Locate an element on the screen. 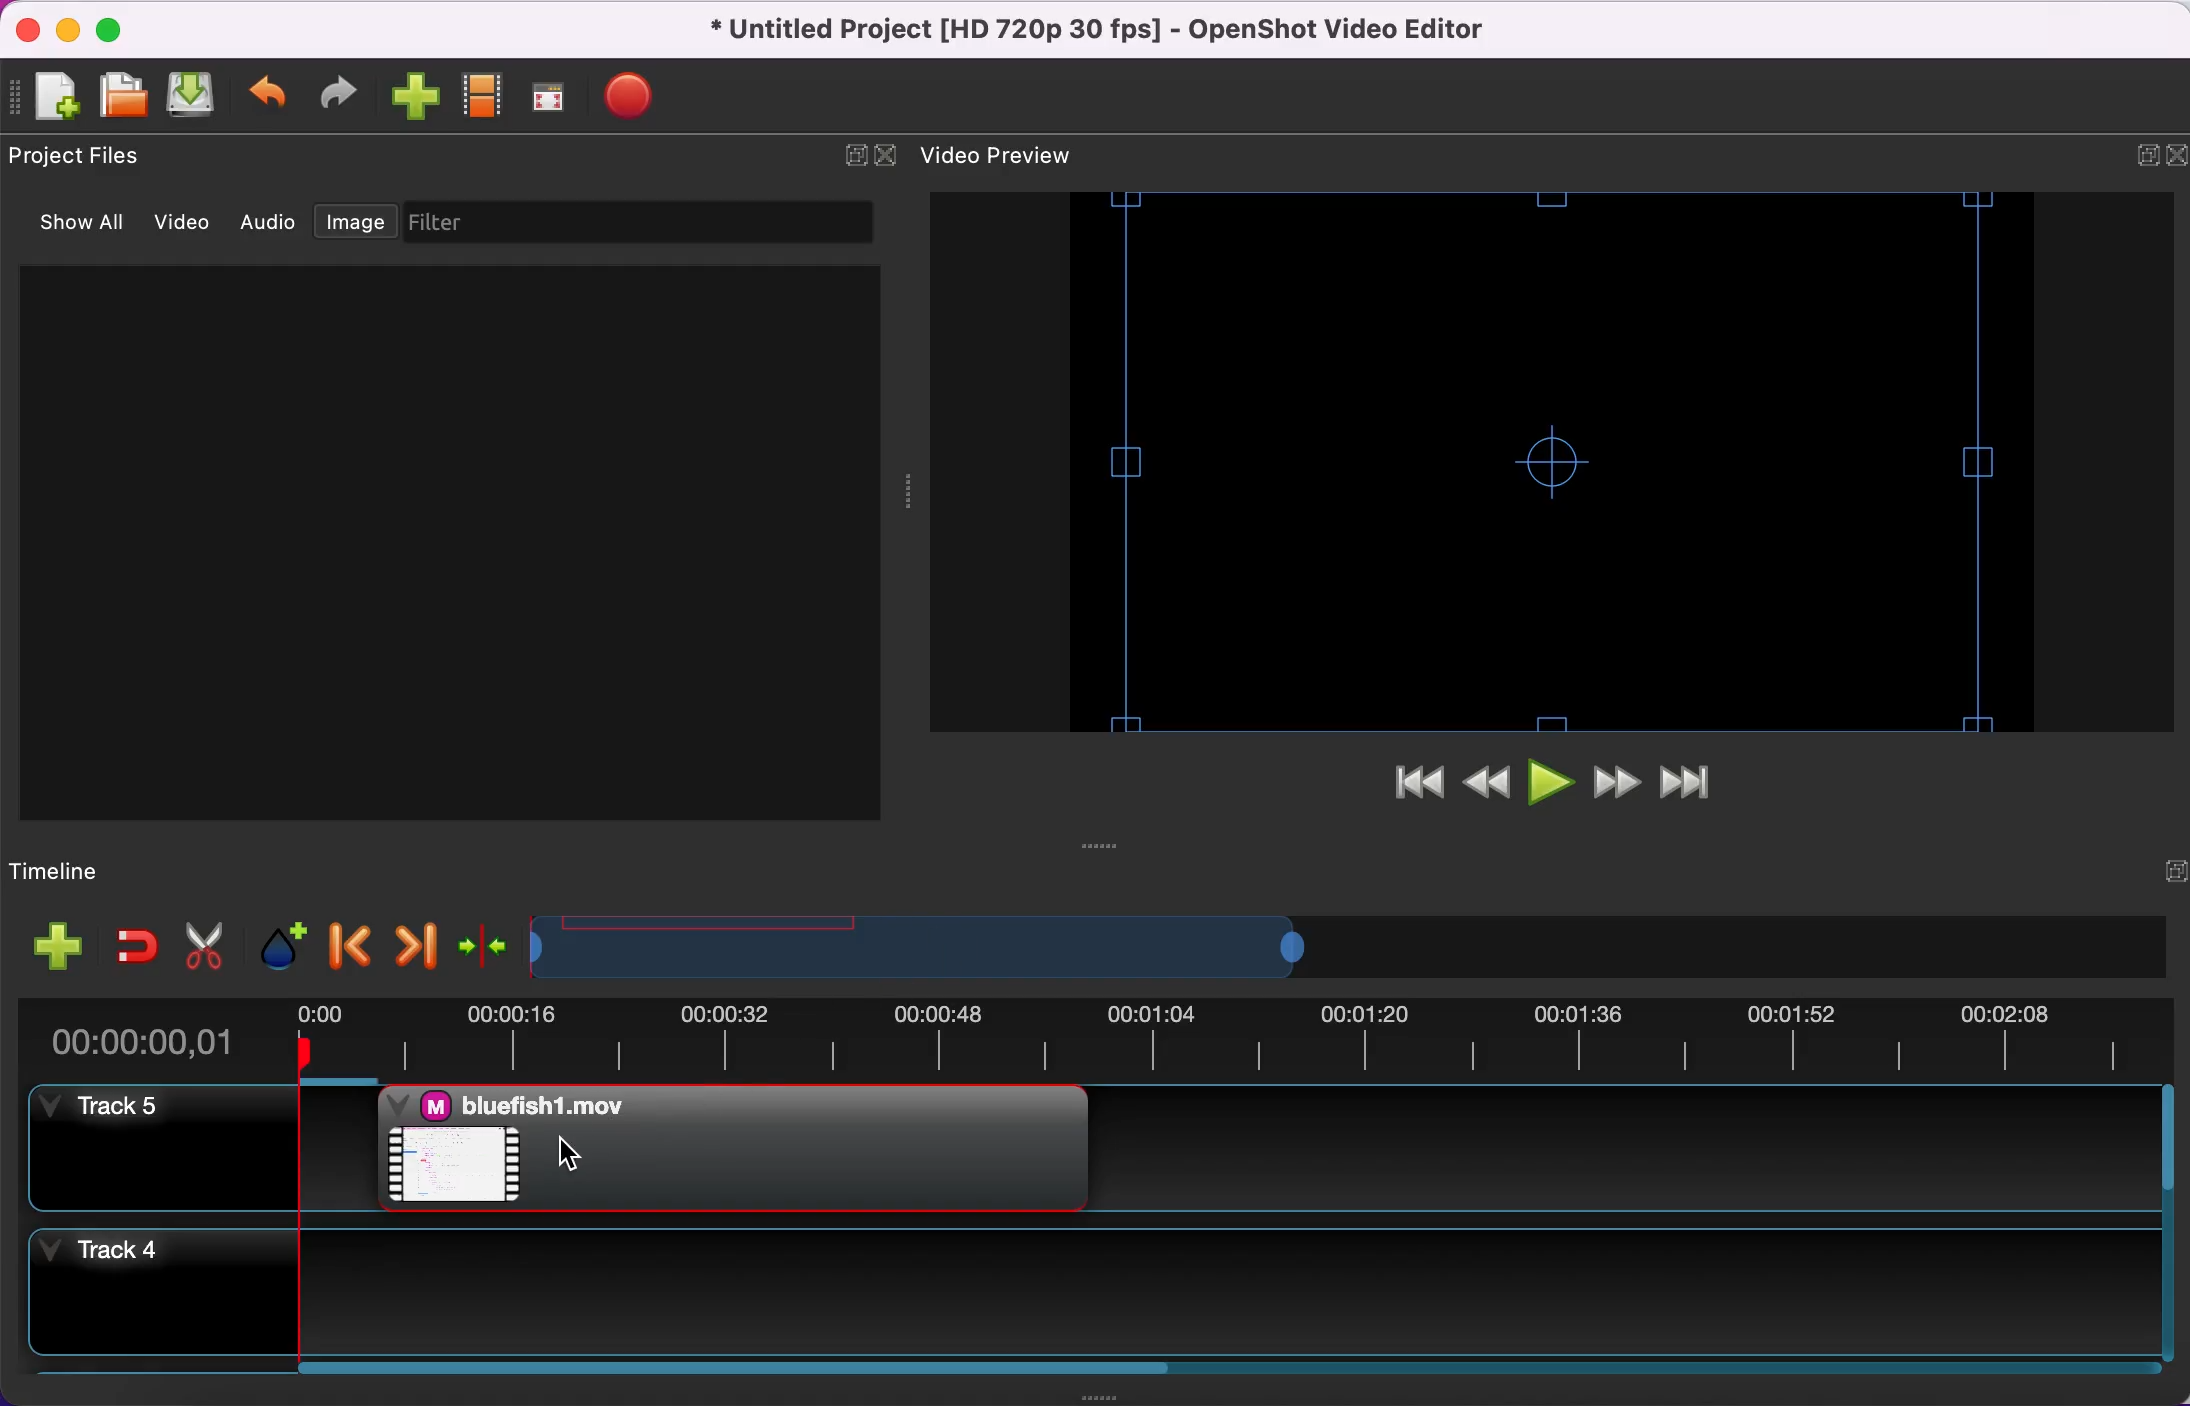  audio is located at coordinates (270, 226).